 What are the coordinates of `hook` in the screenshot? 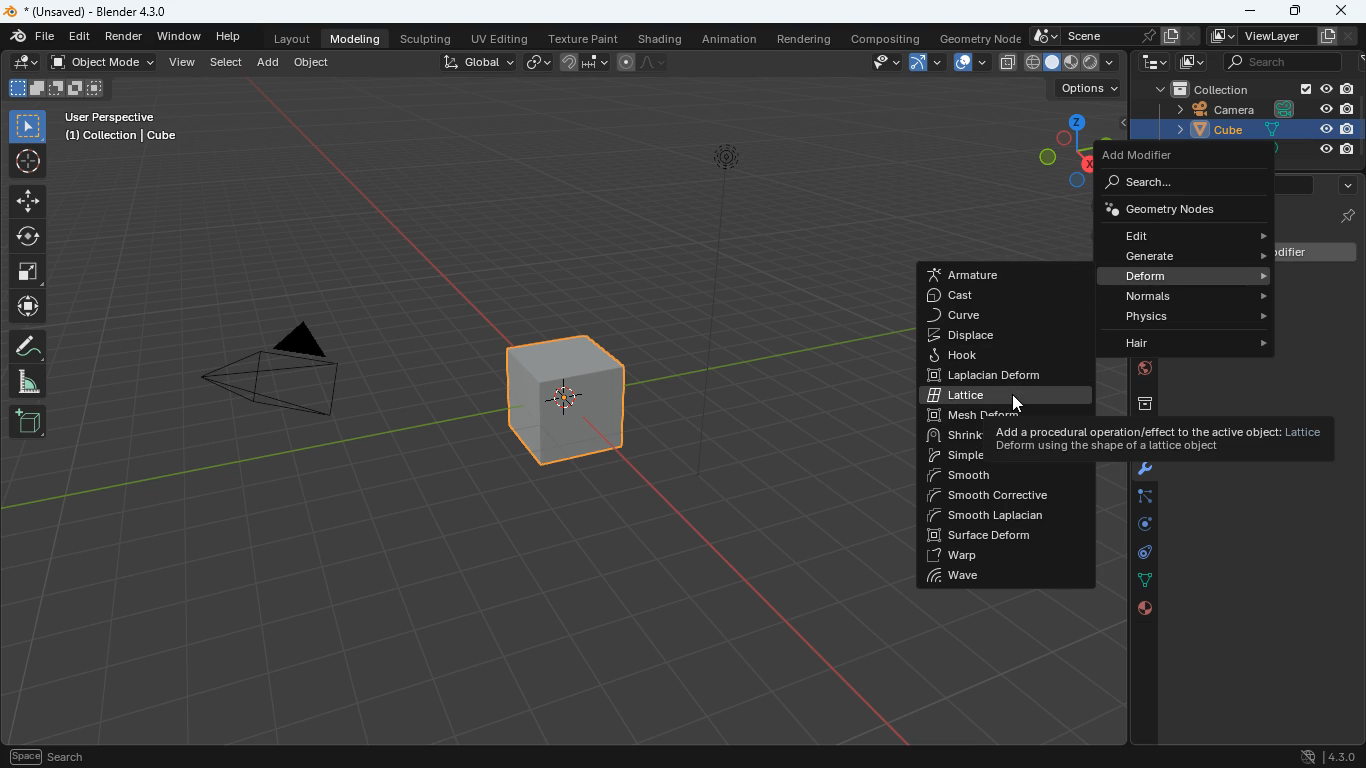 It's located at (960, 355).